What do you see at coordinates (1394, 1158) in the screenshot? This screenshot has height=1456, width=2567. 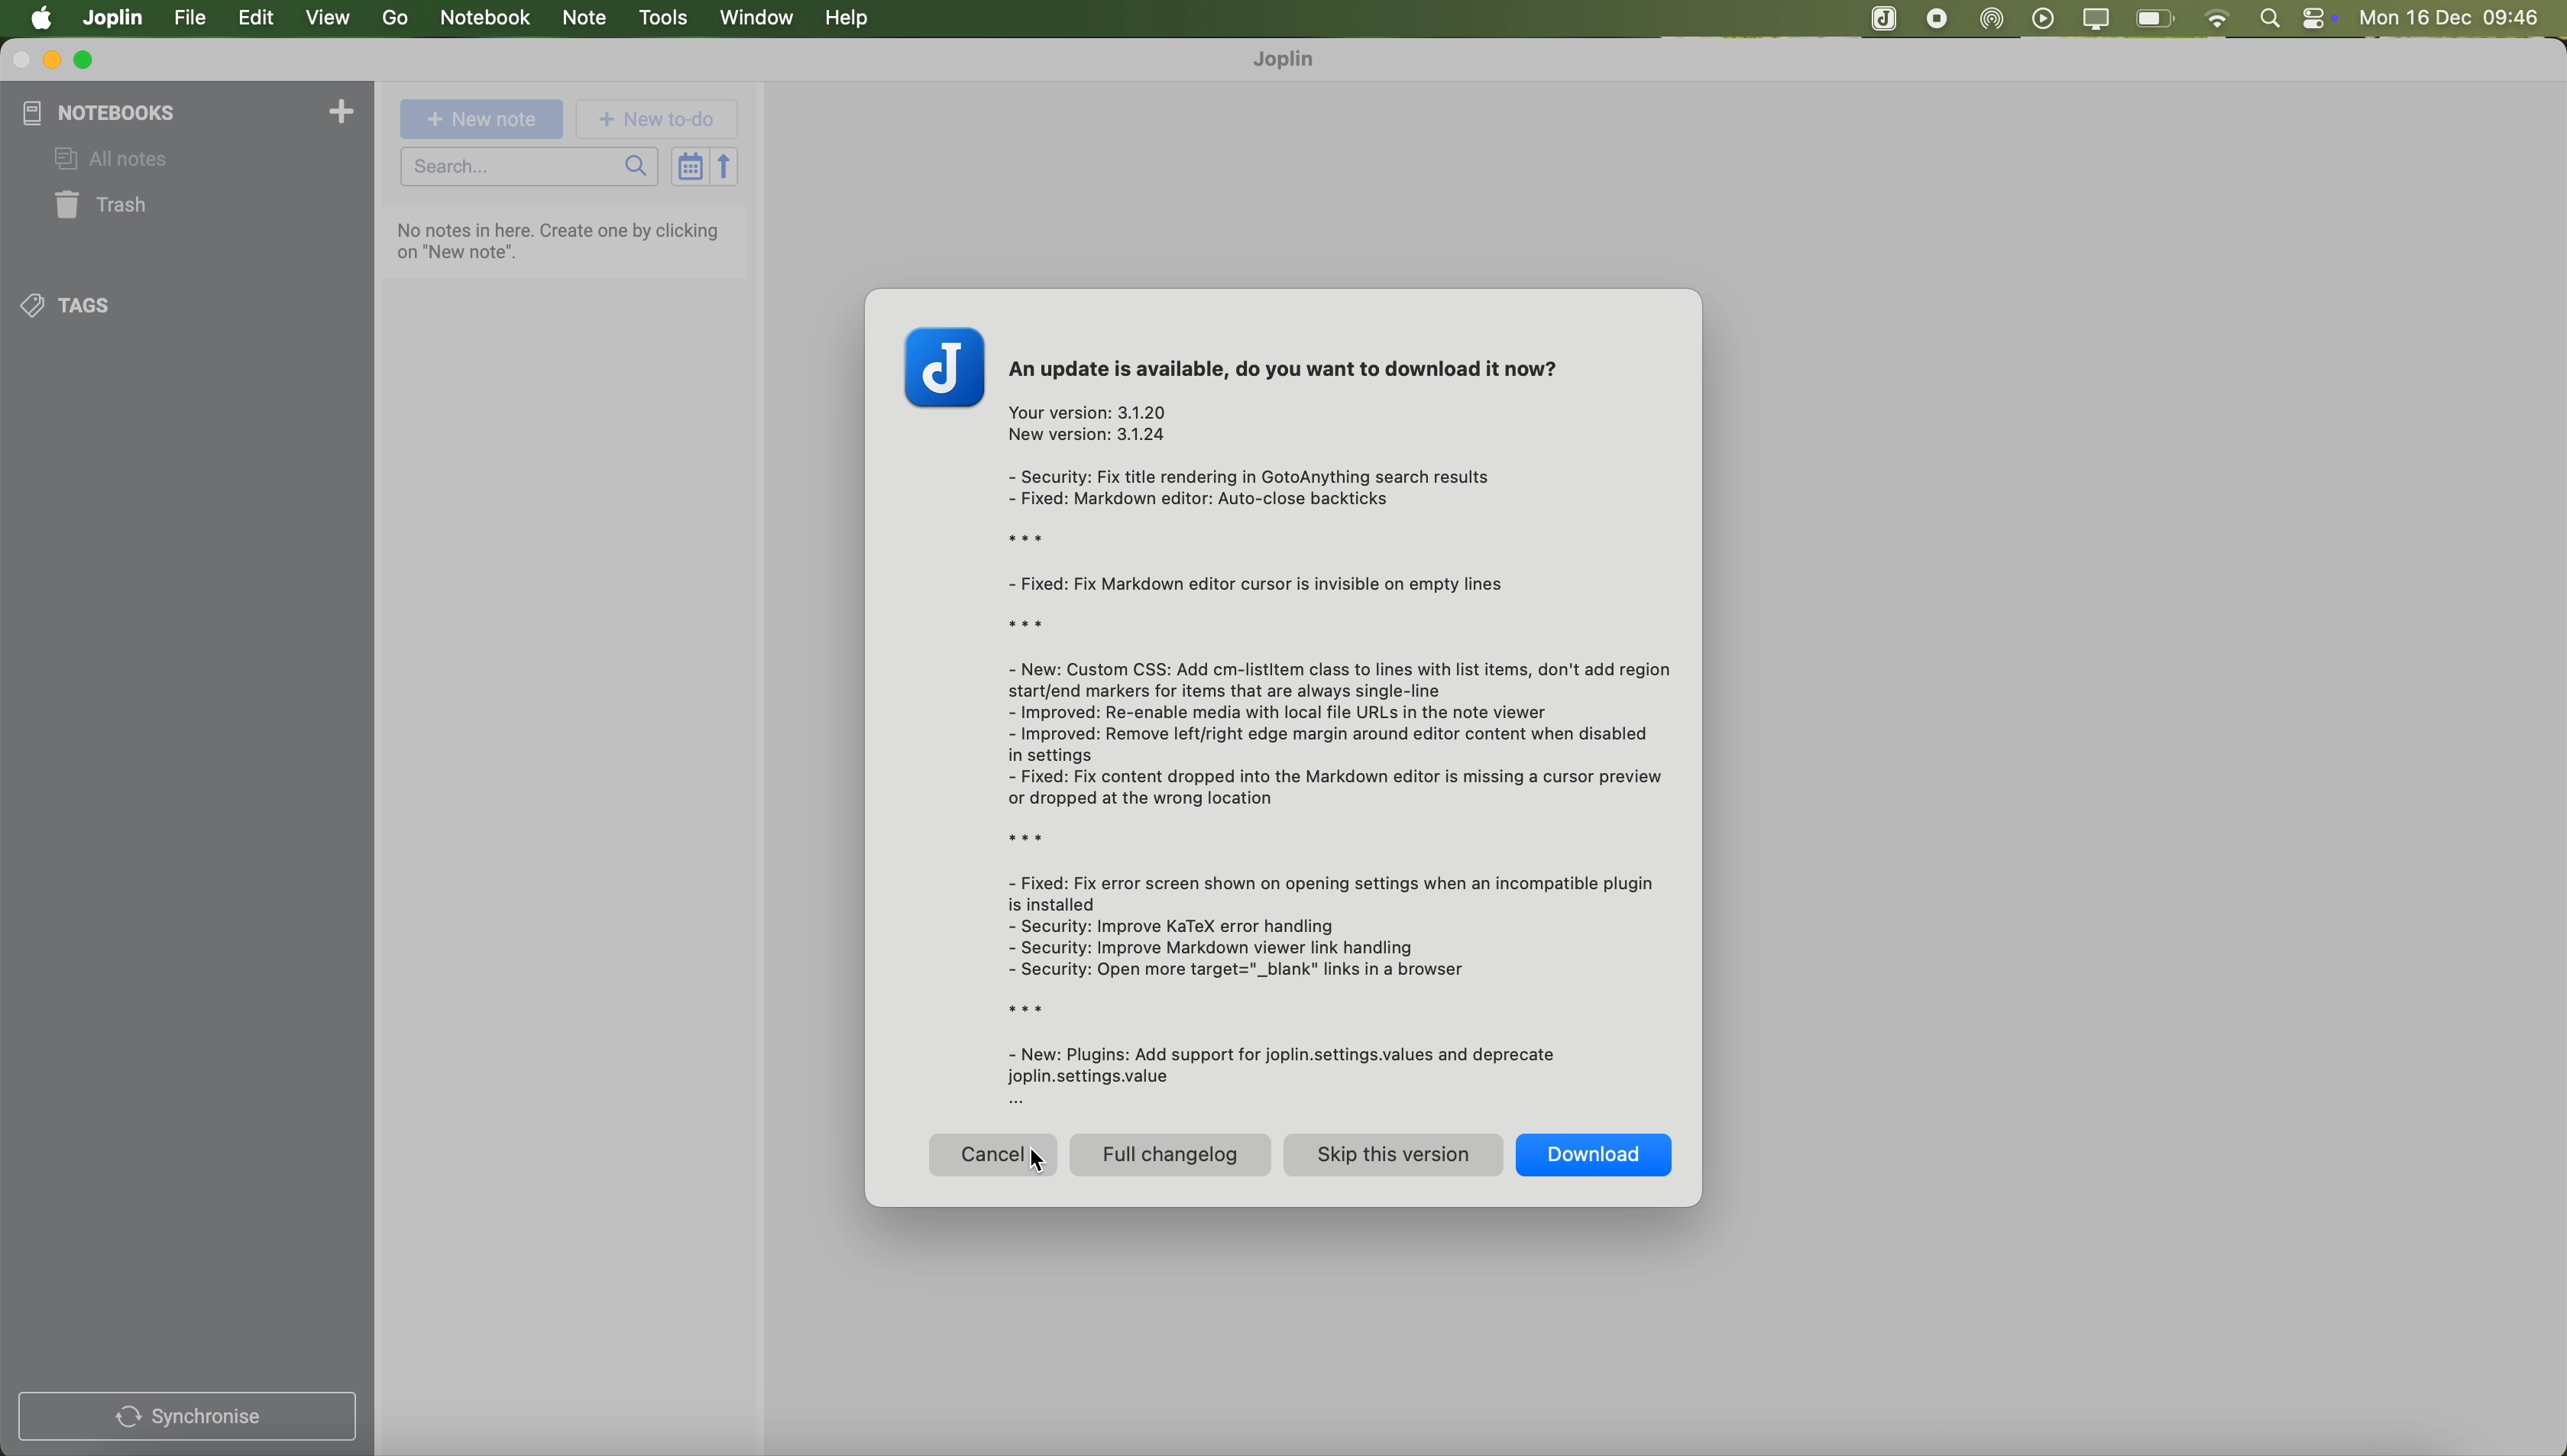 I see `skip this version` at bounding box center [1394, 1158].